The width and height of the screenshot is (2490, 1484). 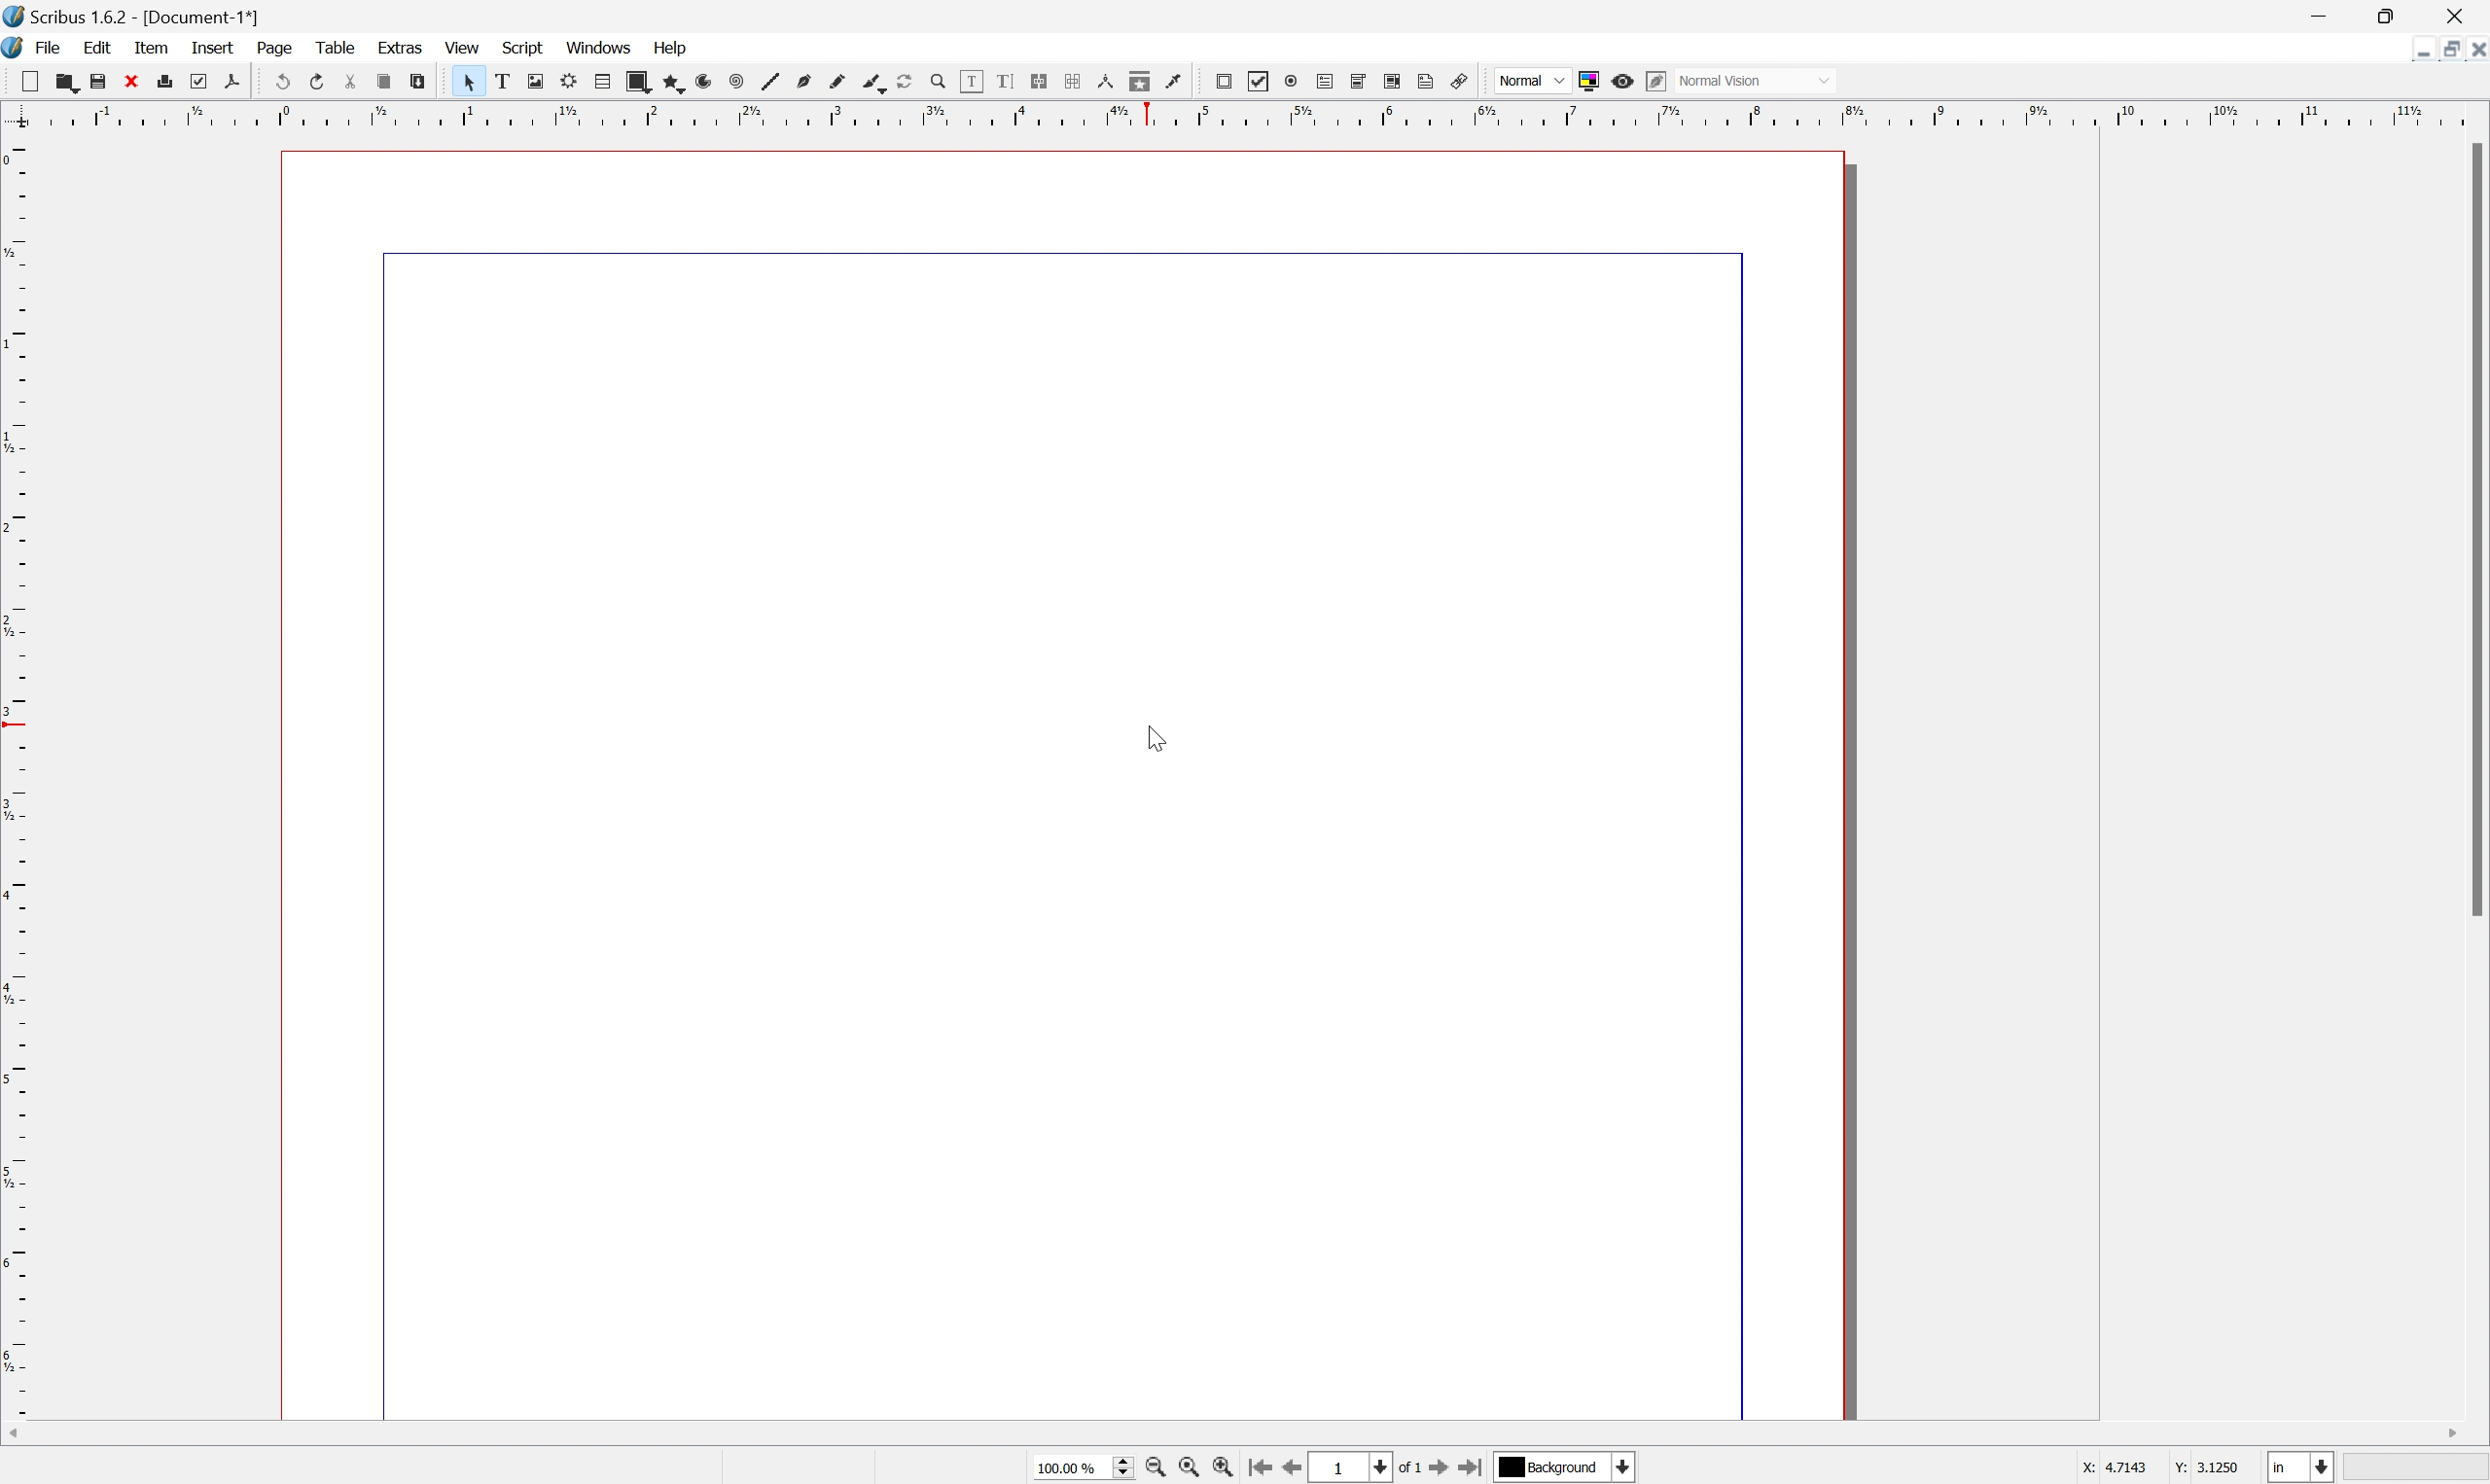 What do you see at coordinates (213, 49) in the screenshot?
I see `insert` at bounding box center [213, 49].